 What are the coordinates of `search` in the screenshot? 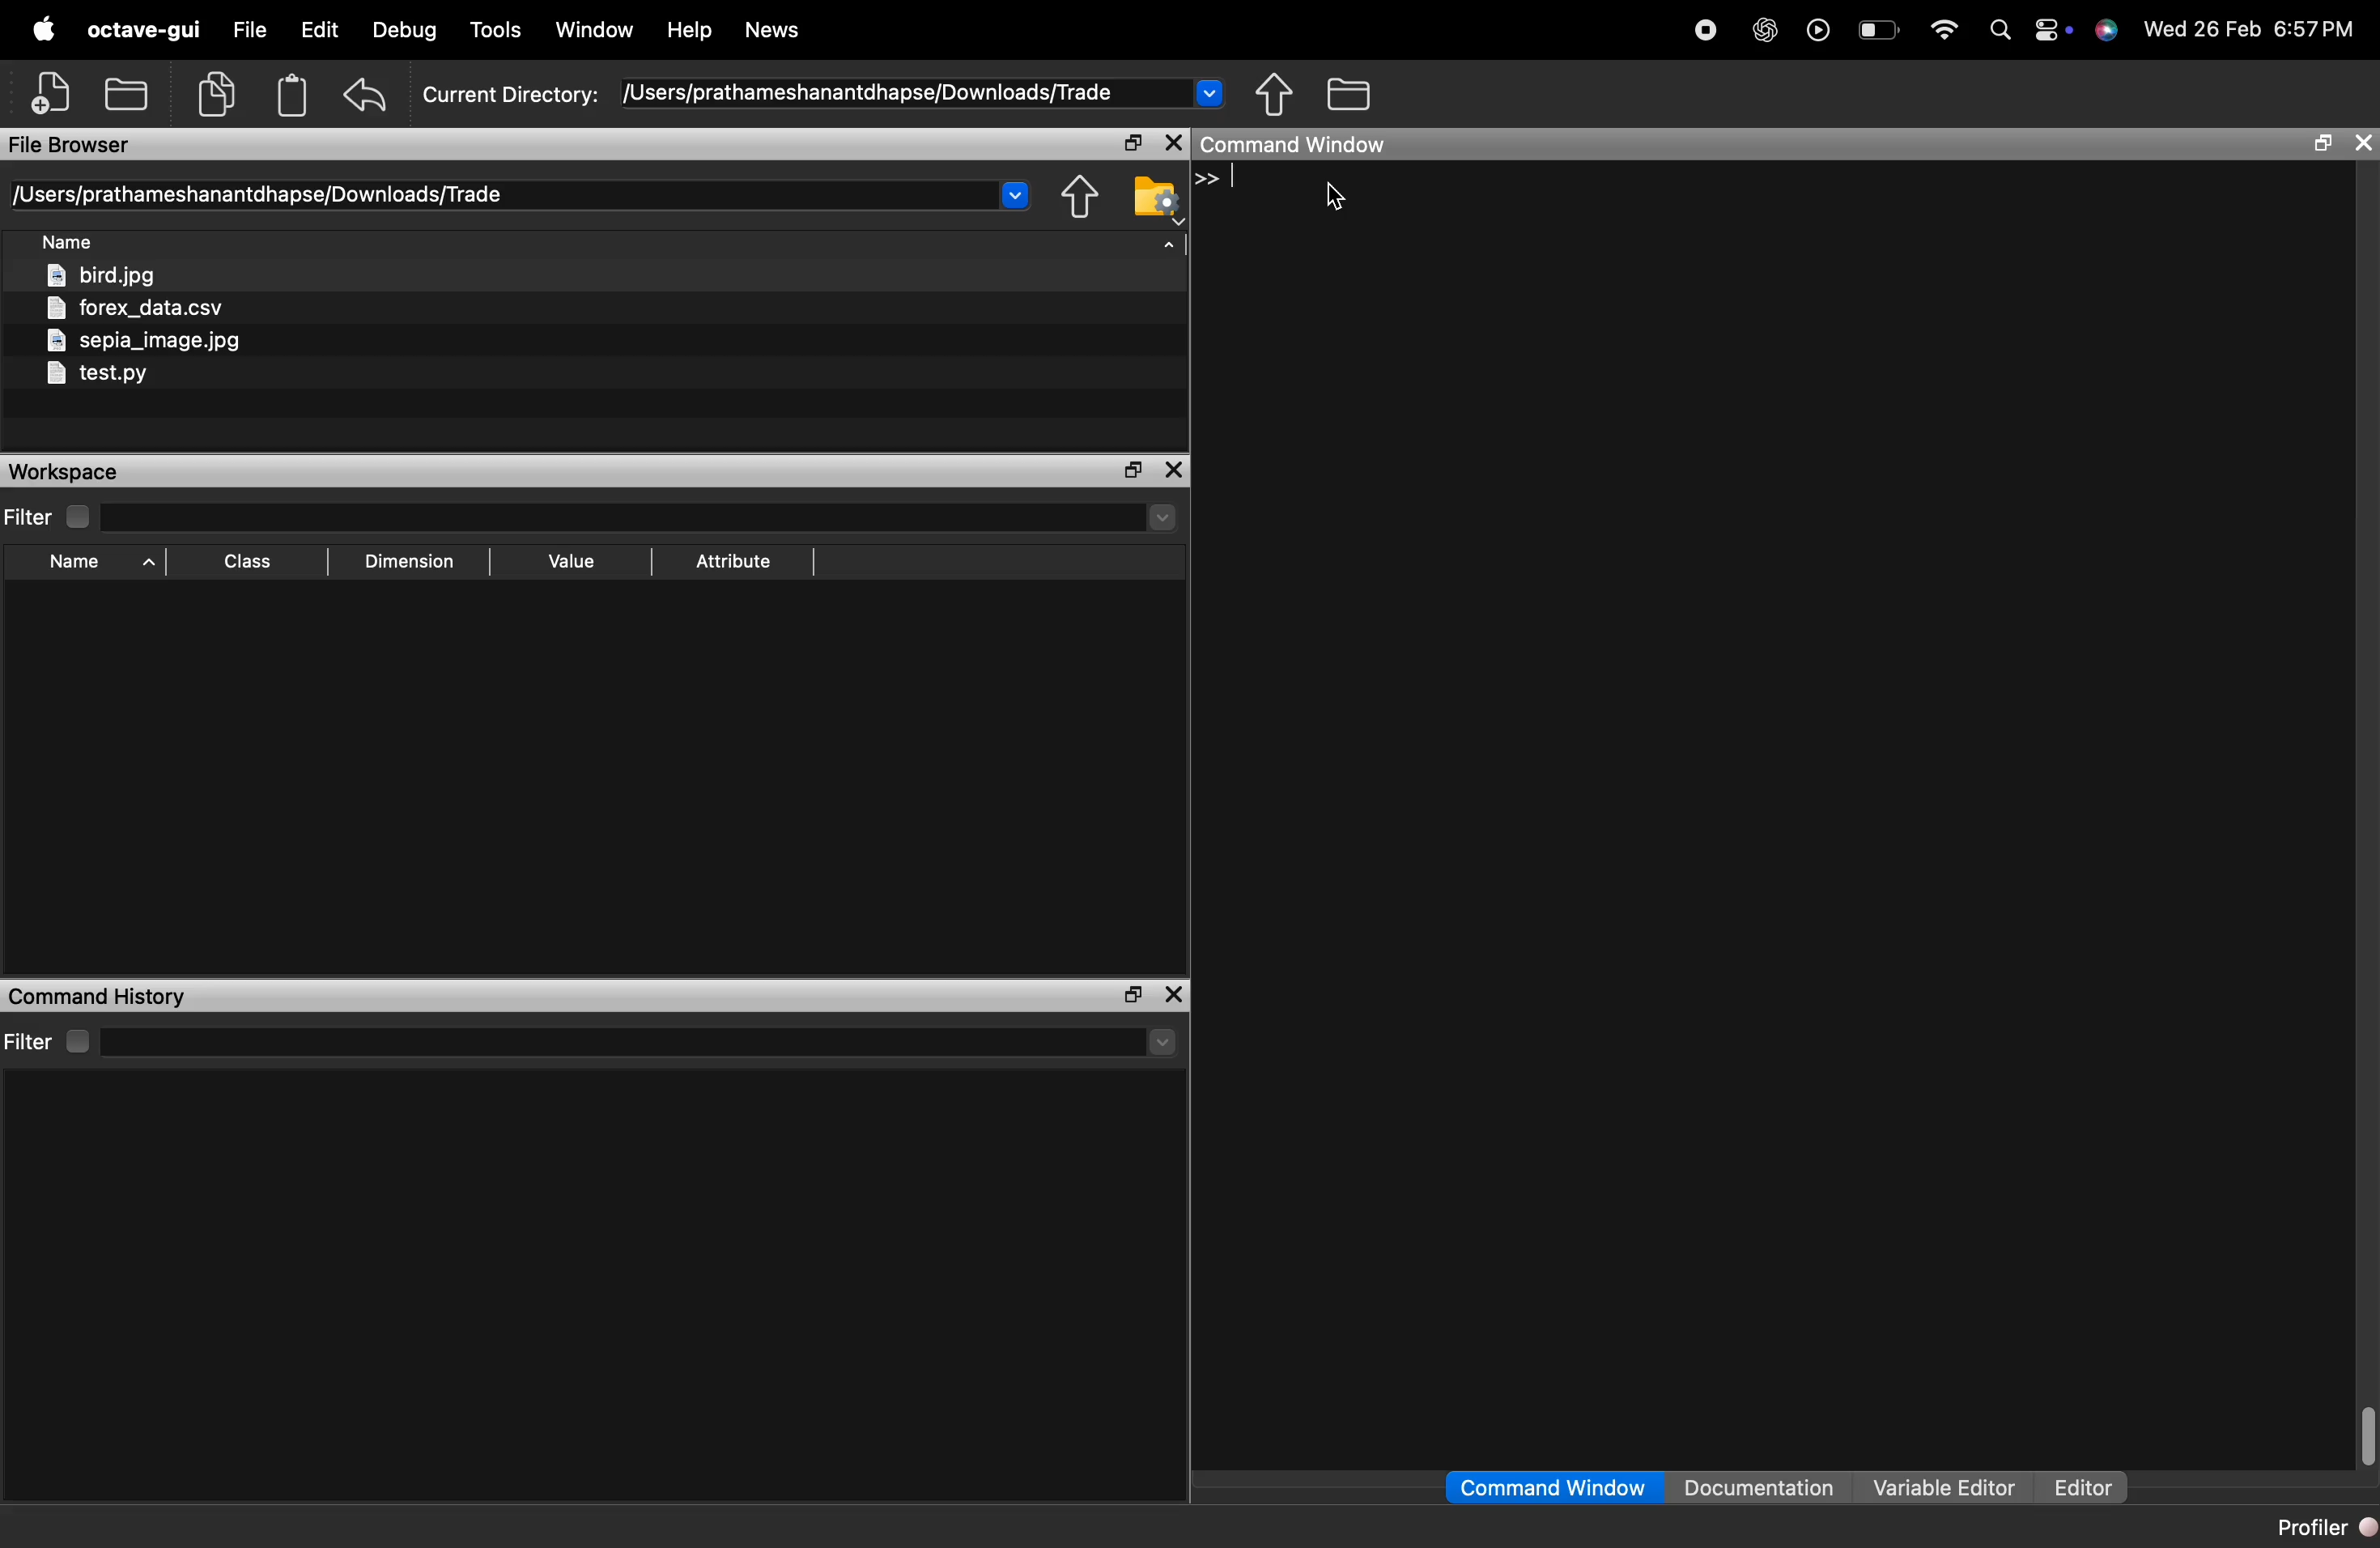 It's located at (2003, 32).